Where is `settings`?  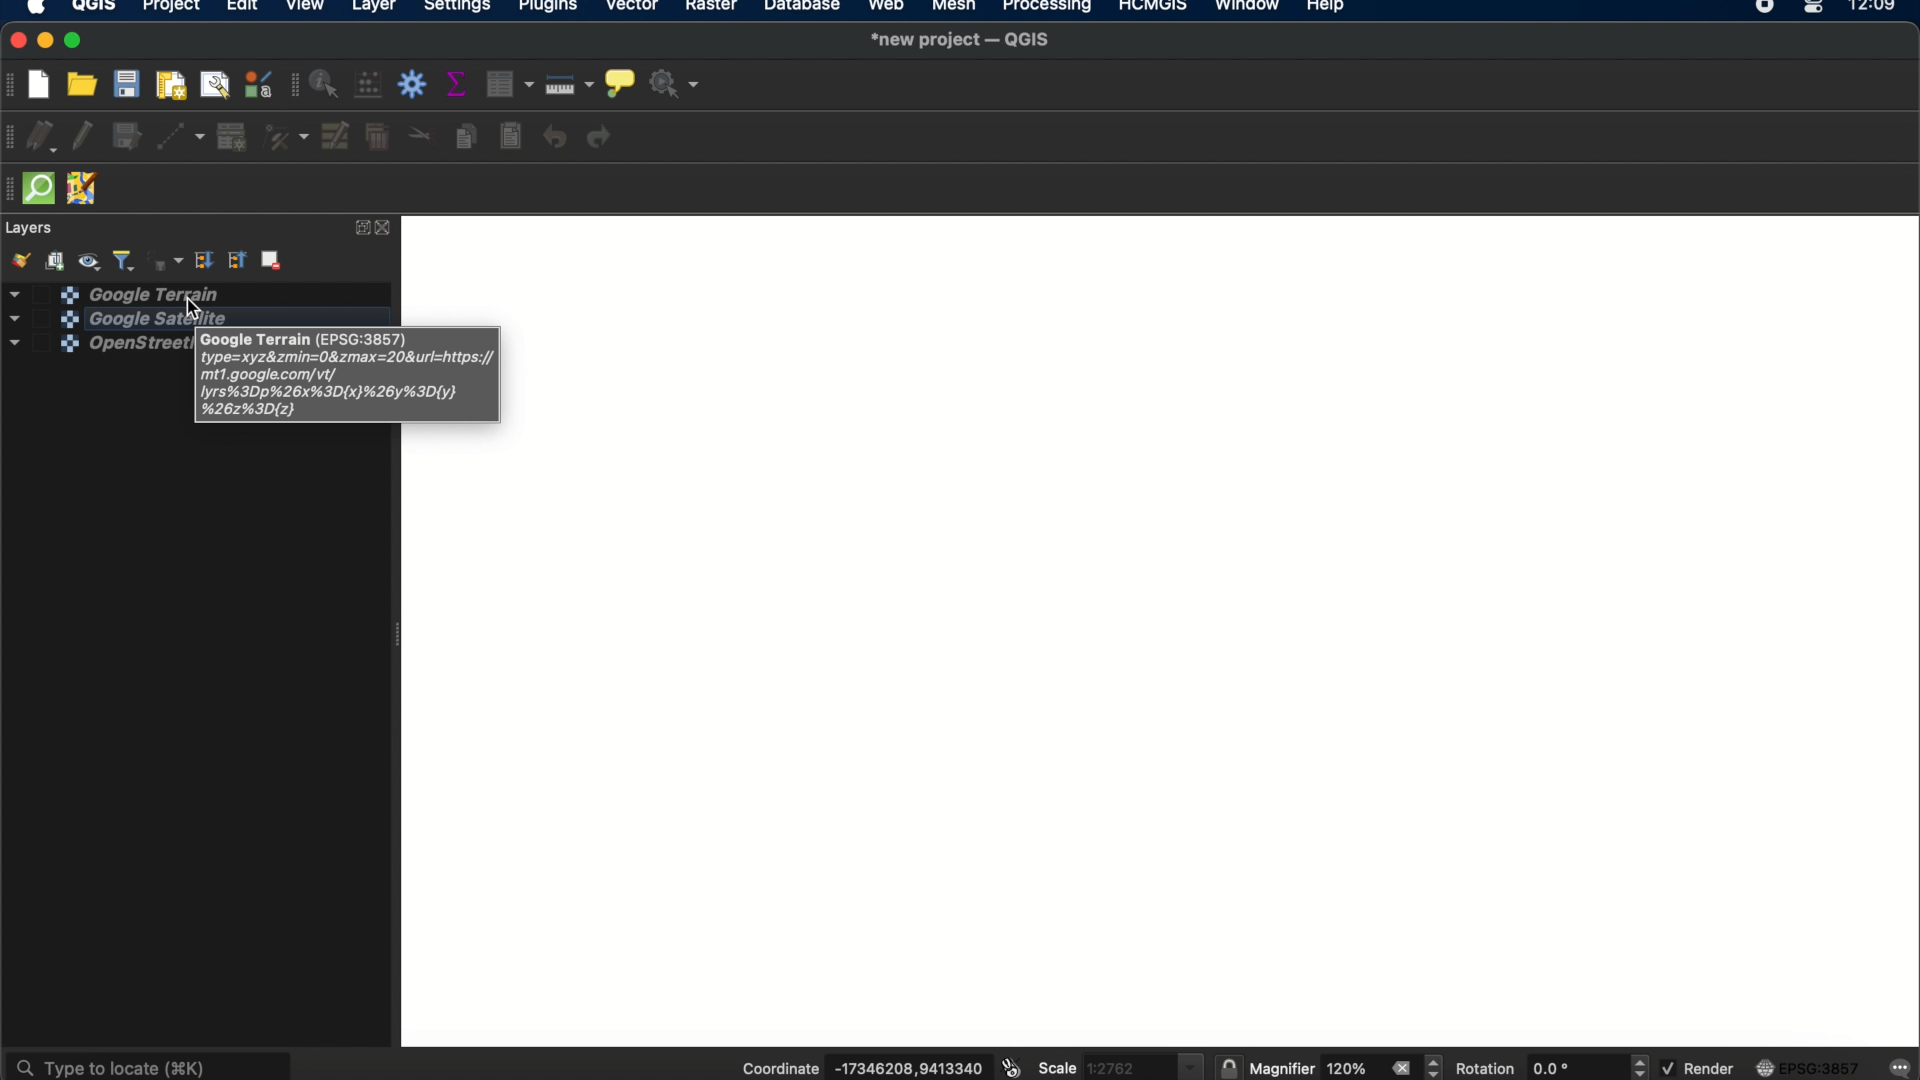 settings is located at coordinates (458, 8).